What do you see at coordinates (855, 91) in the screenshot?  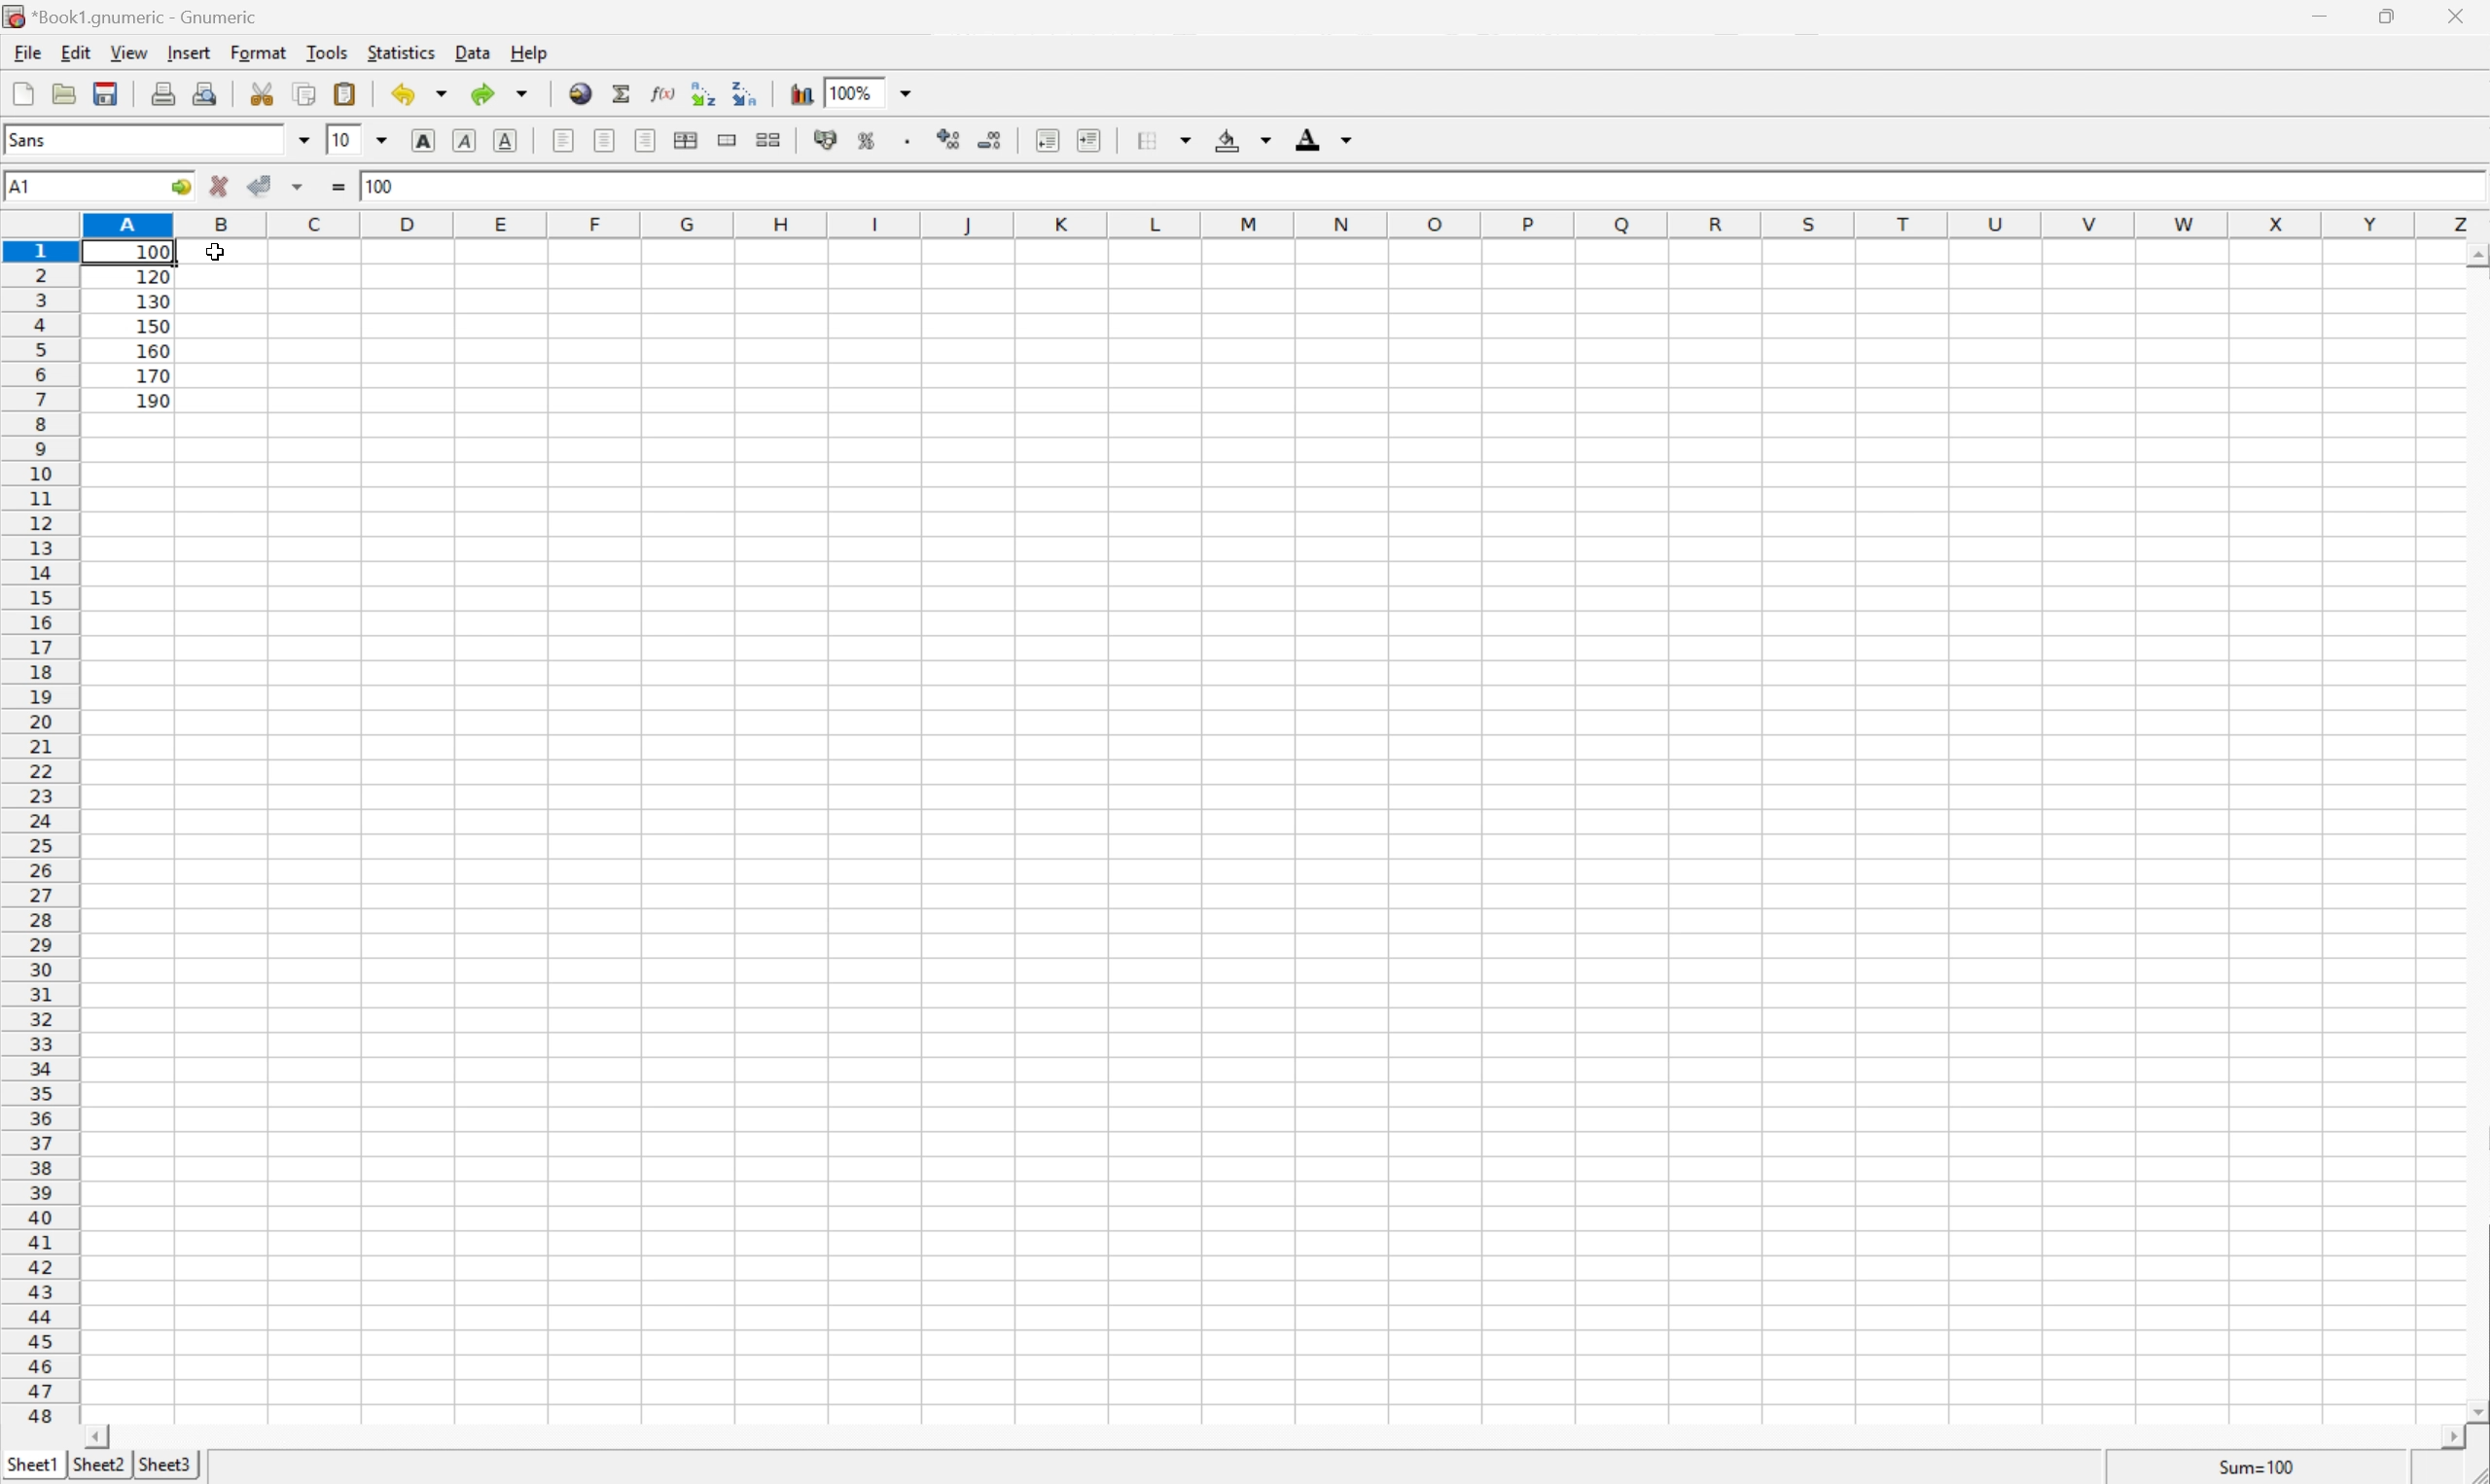 I see `100%` at bounding box center [855, 91].